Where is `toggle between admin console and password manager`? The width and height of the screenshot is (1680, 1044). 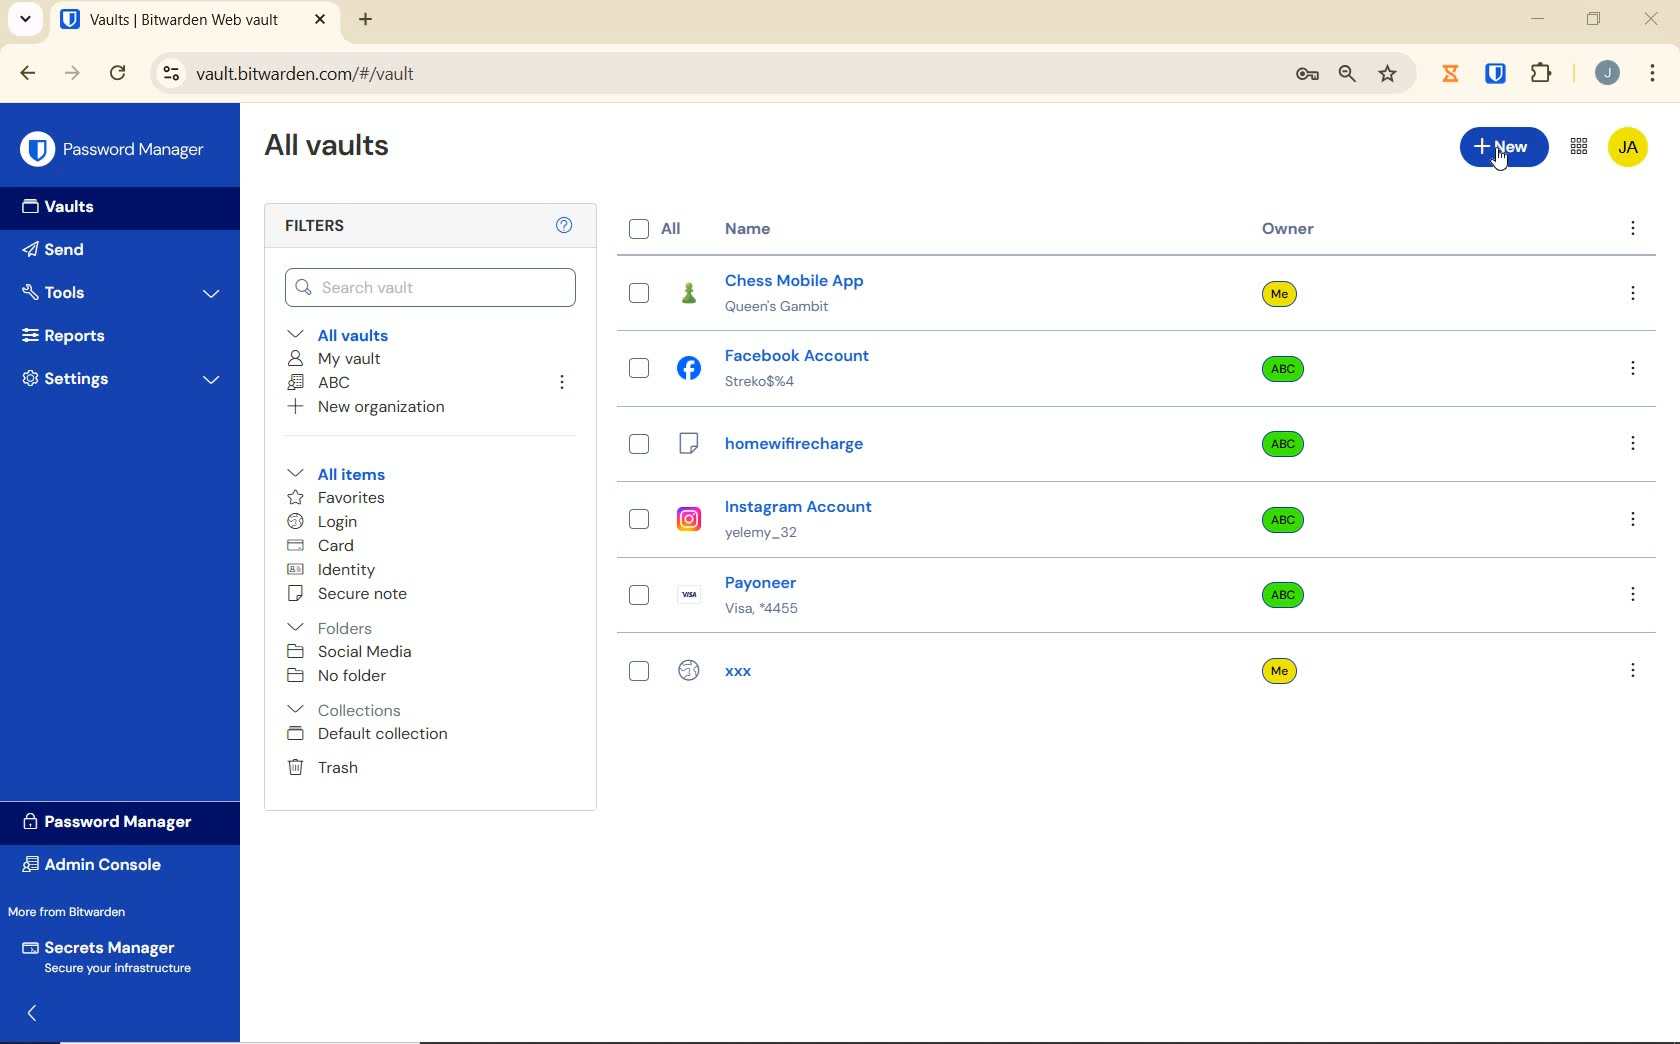 toggle between admin console and password manager is located at coordinates (1578, 146).